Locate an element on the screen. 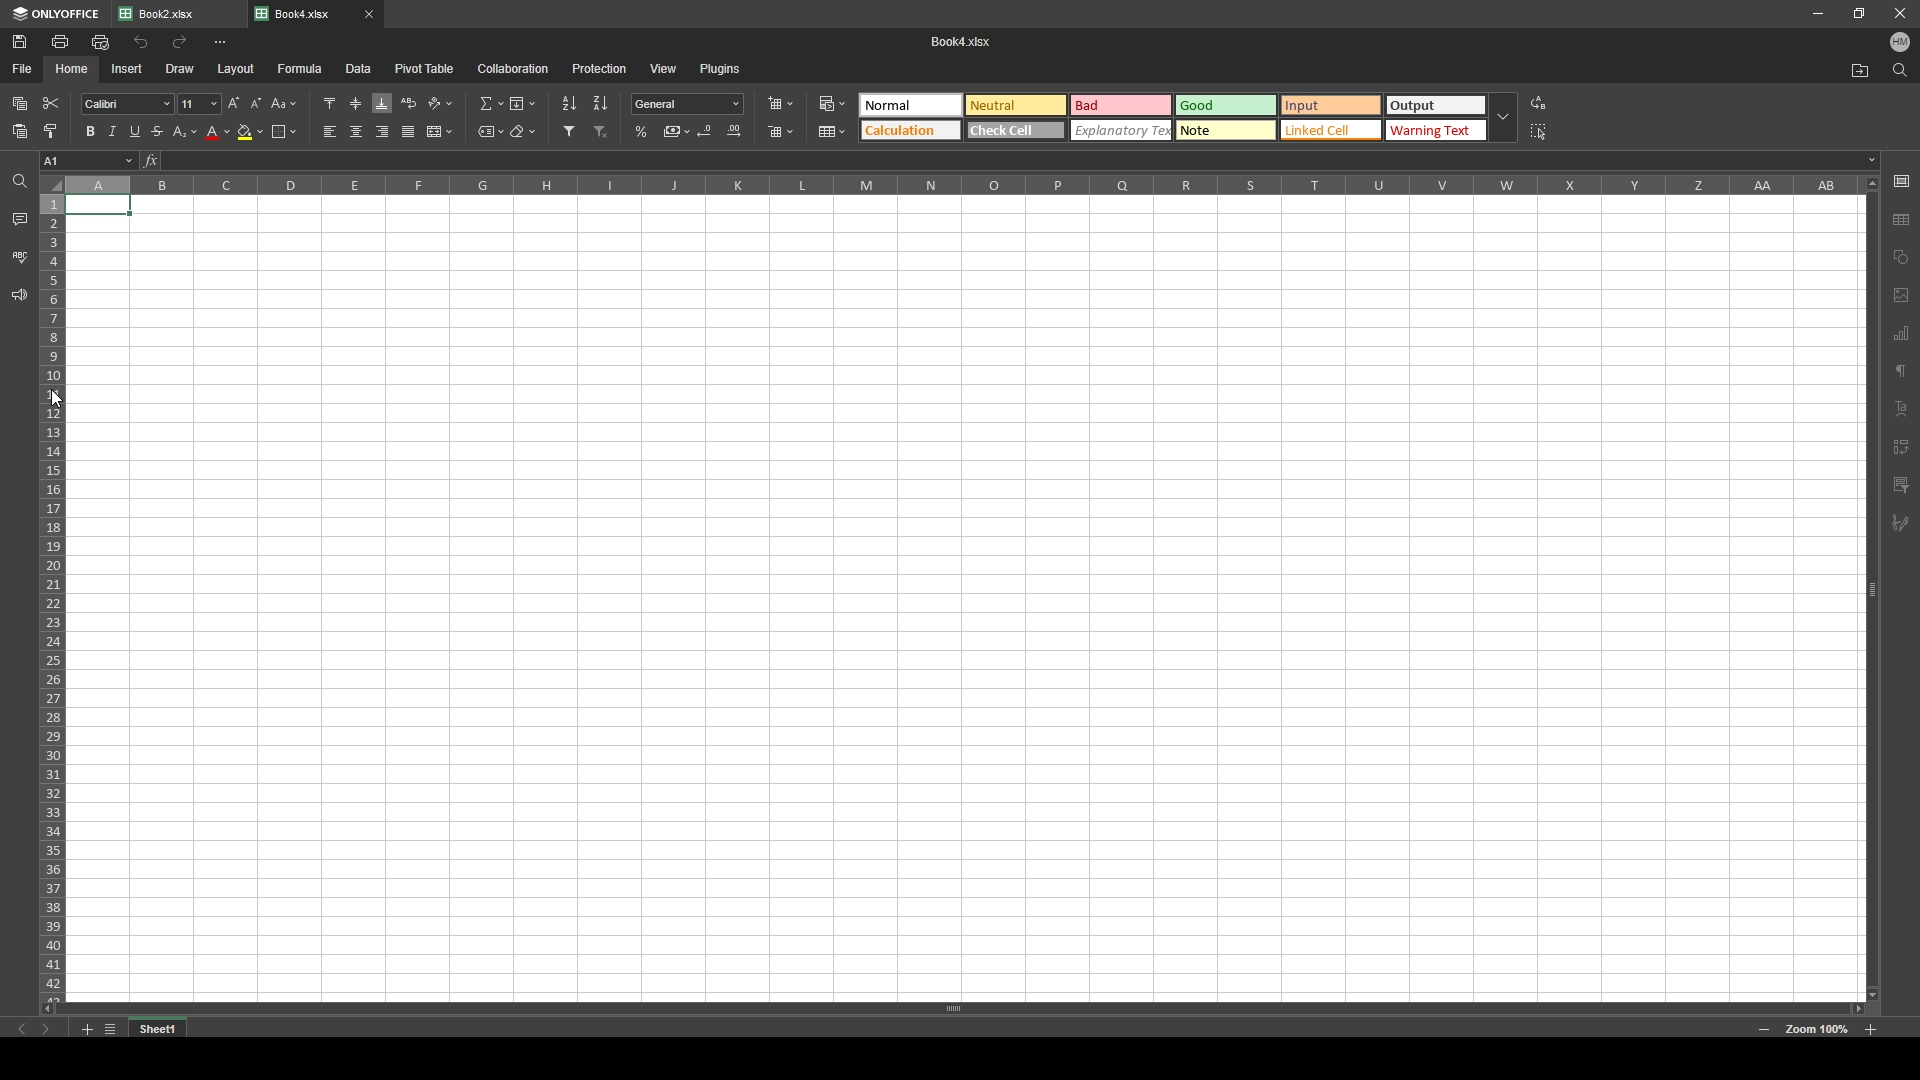 The height and width of the screenshot is (1080, 1920). align right is located at coordinates (383, 131).